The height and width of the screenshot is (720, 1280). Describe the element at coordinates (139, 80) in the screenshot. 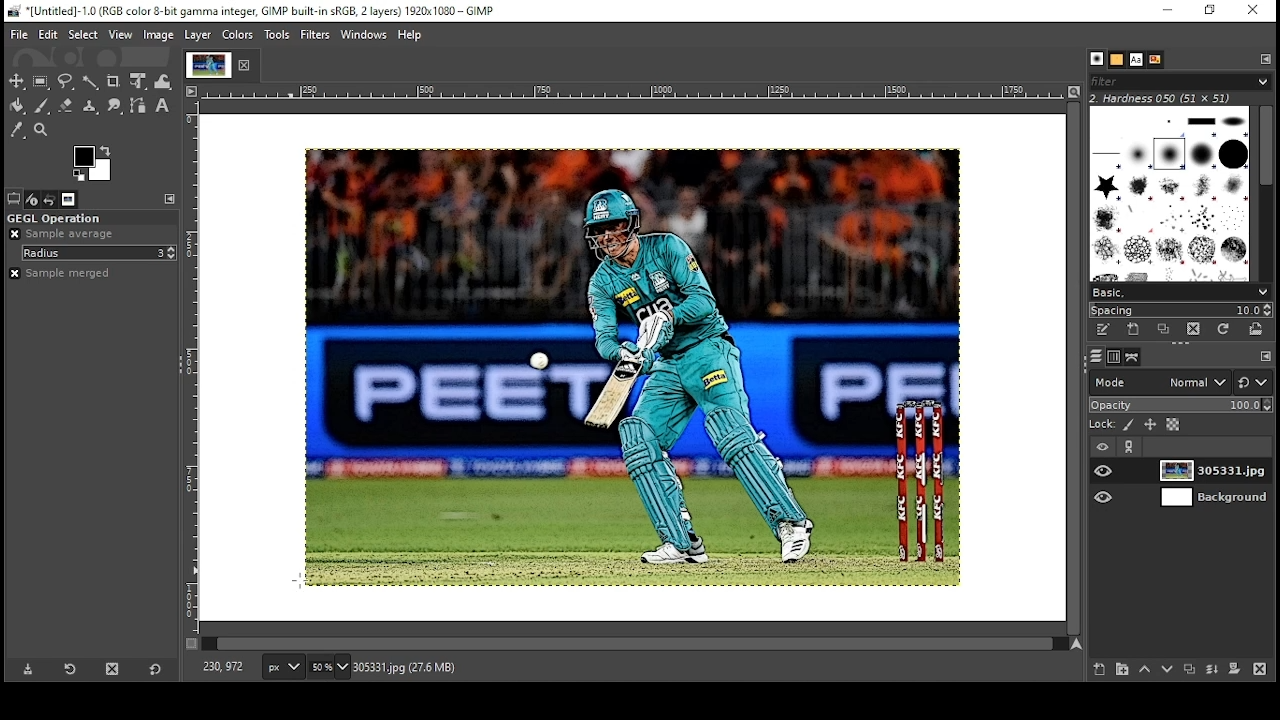

I see `unified transform tool` at that location.